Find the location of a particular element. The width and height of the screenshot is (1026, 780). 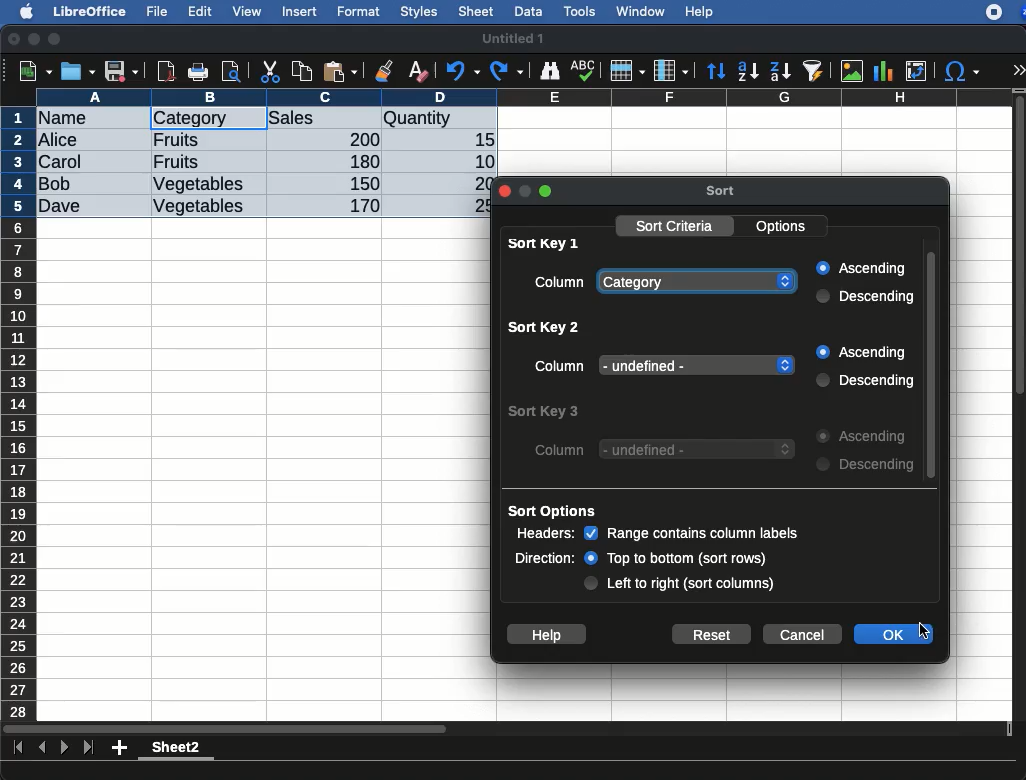

special characters is located at coordinates (960, 71).